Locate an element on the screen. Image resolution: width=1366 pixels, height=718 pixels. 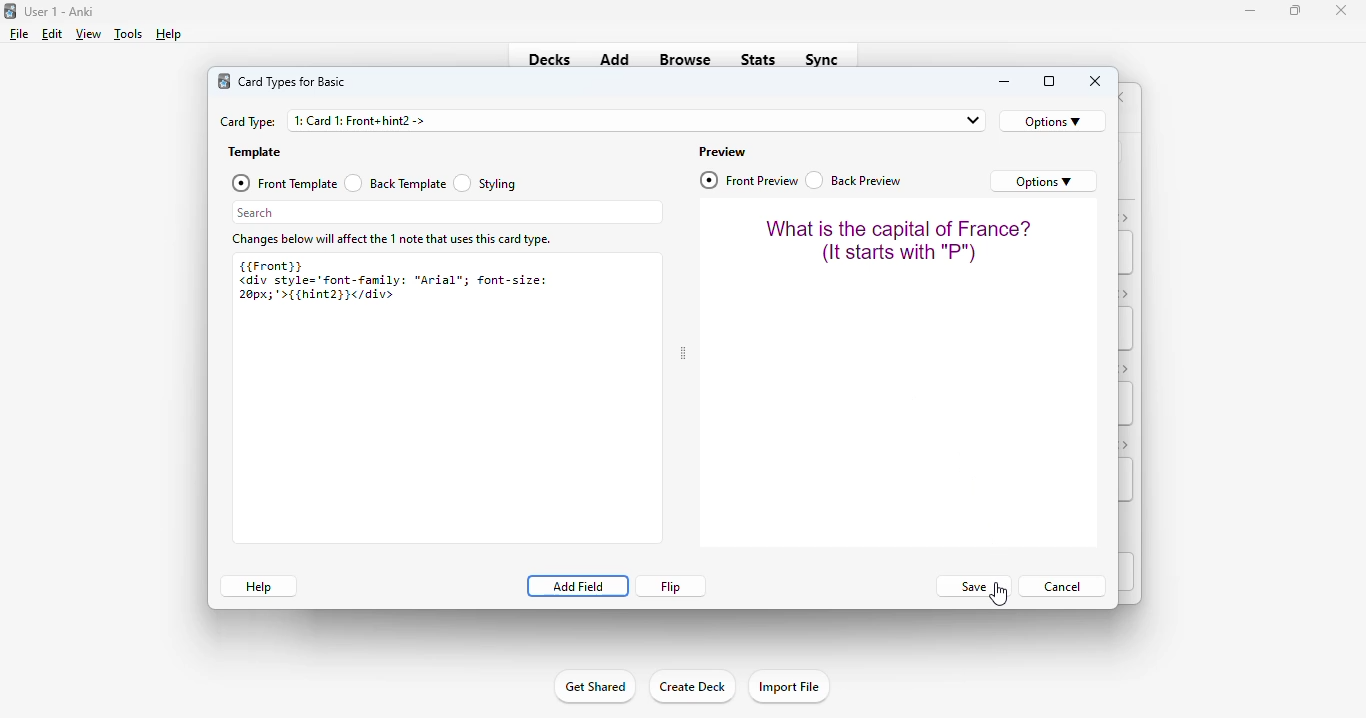
card types for basic is located at coordinates (292, 82).